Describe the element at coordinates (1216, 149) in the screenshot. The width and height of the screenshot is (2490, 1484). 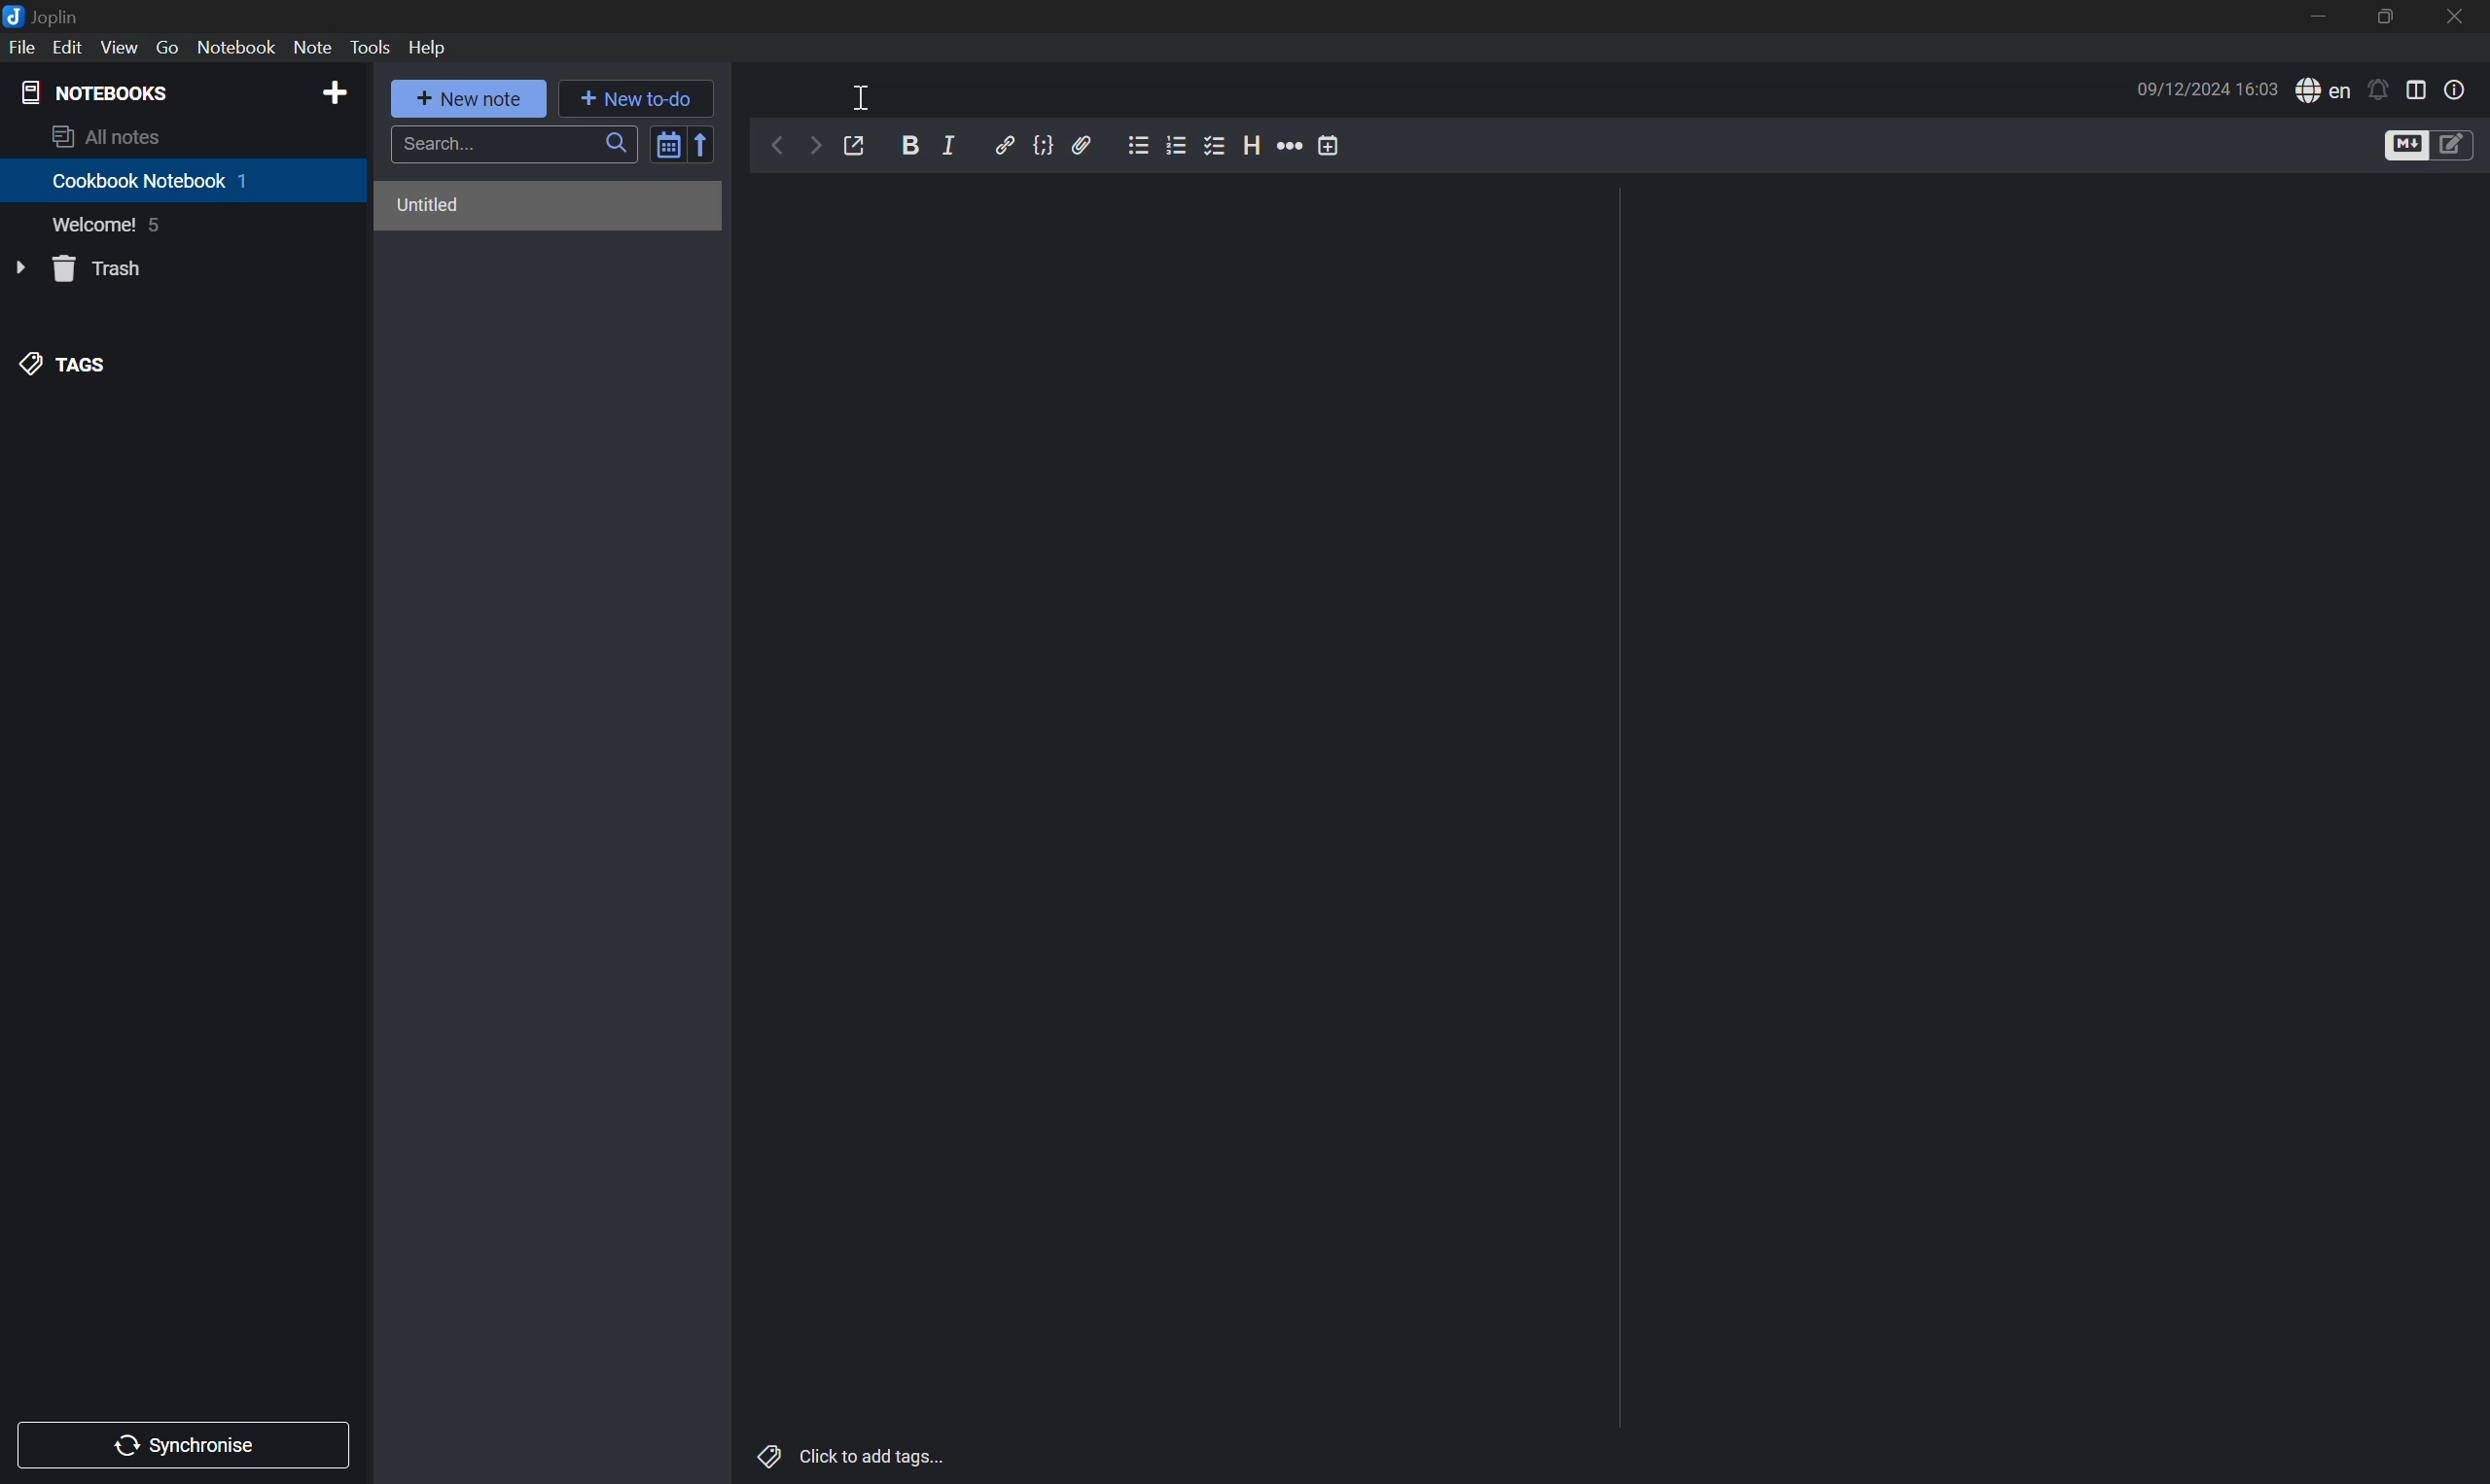
I see `Checkbox List` at that location.